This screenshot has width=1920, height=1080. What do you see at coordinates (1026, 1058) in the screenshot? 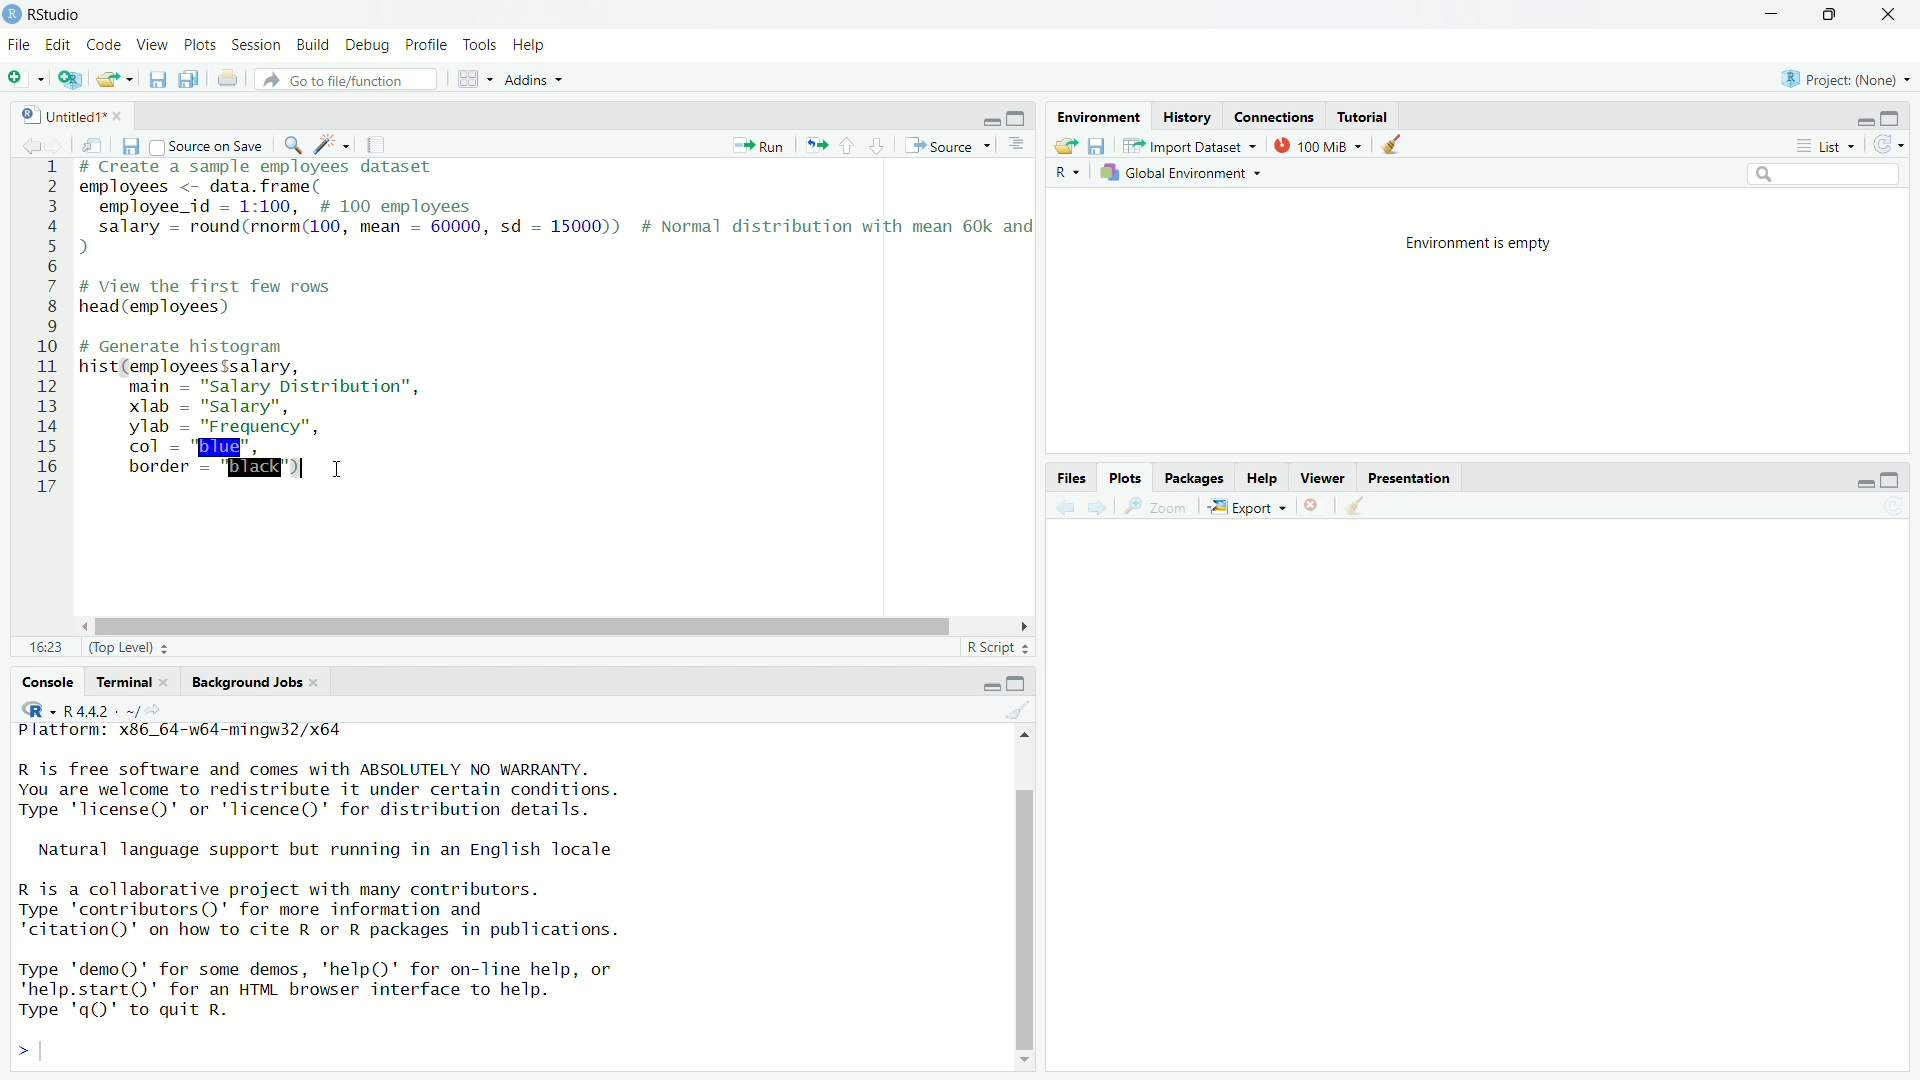
I see `scroll down` at bounding box center [1026, 1058].